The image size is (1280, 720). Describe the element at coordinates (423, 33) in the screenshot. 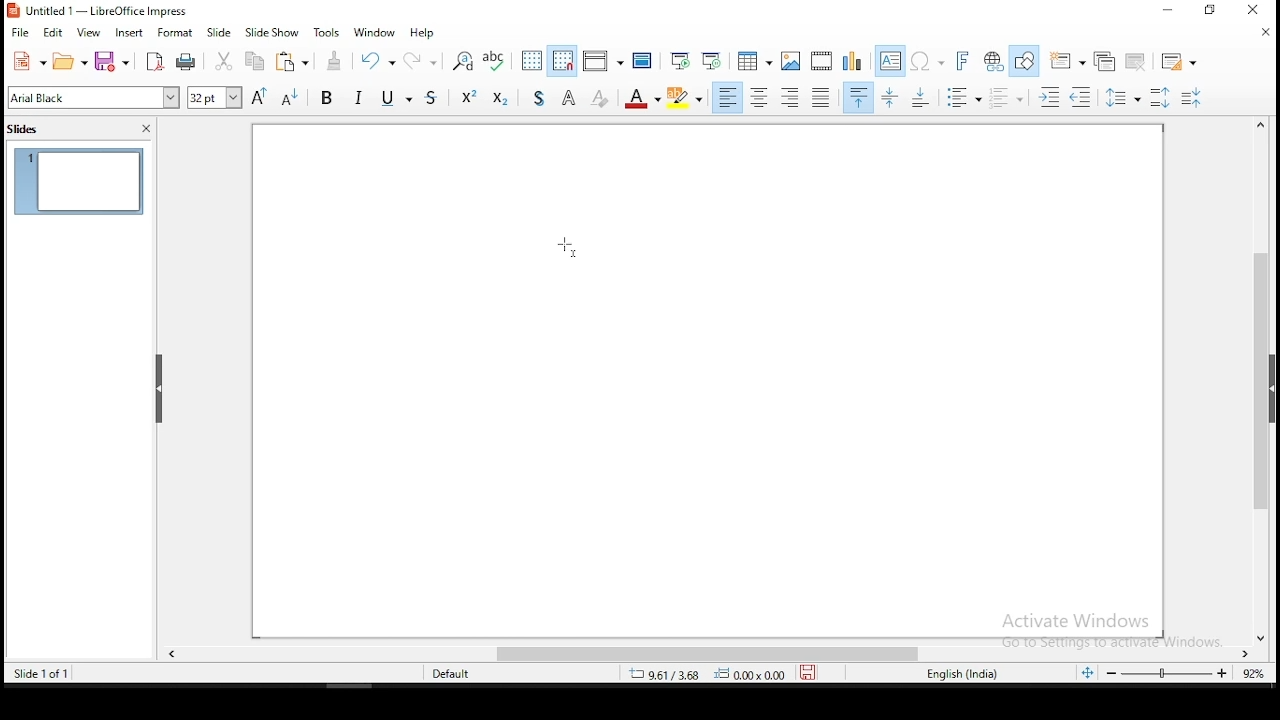

I see `help` at that location.